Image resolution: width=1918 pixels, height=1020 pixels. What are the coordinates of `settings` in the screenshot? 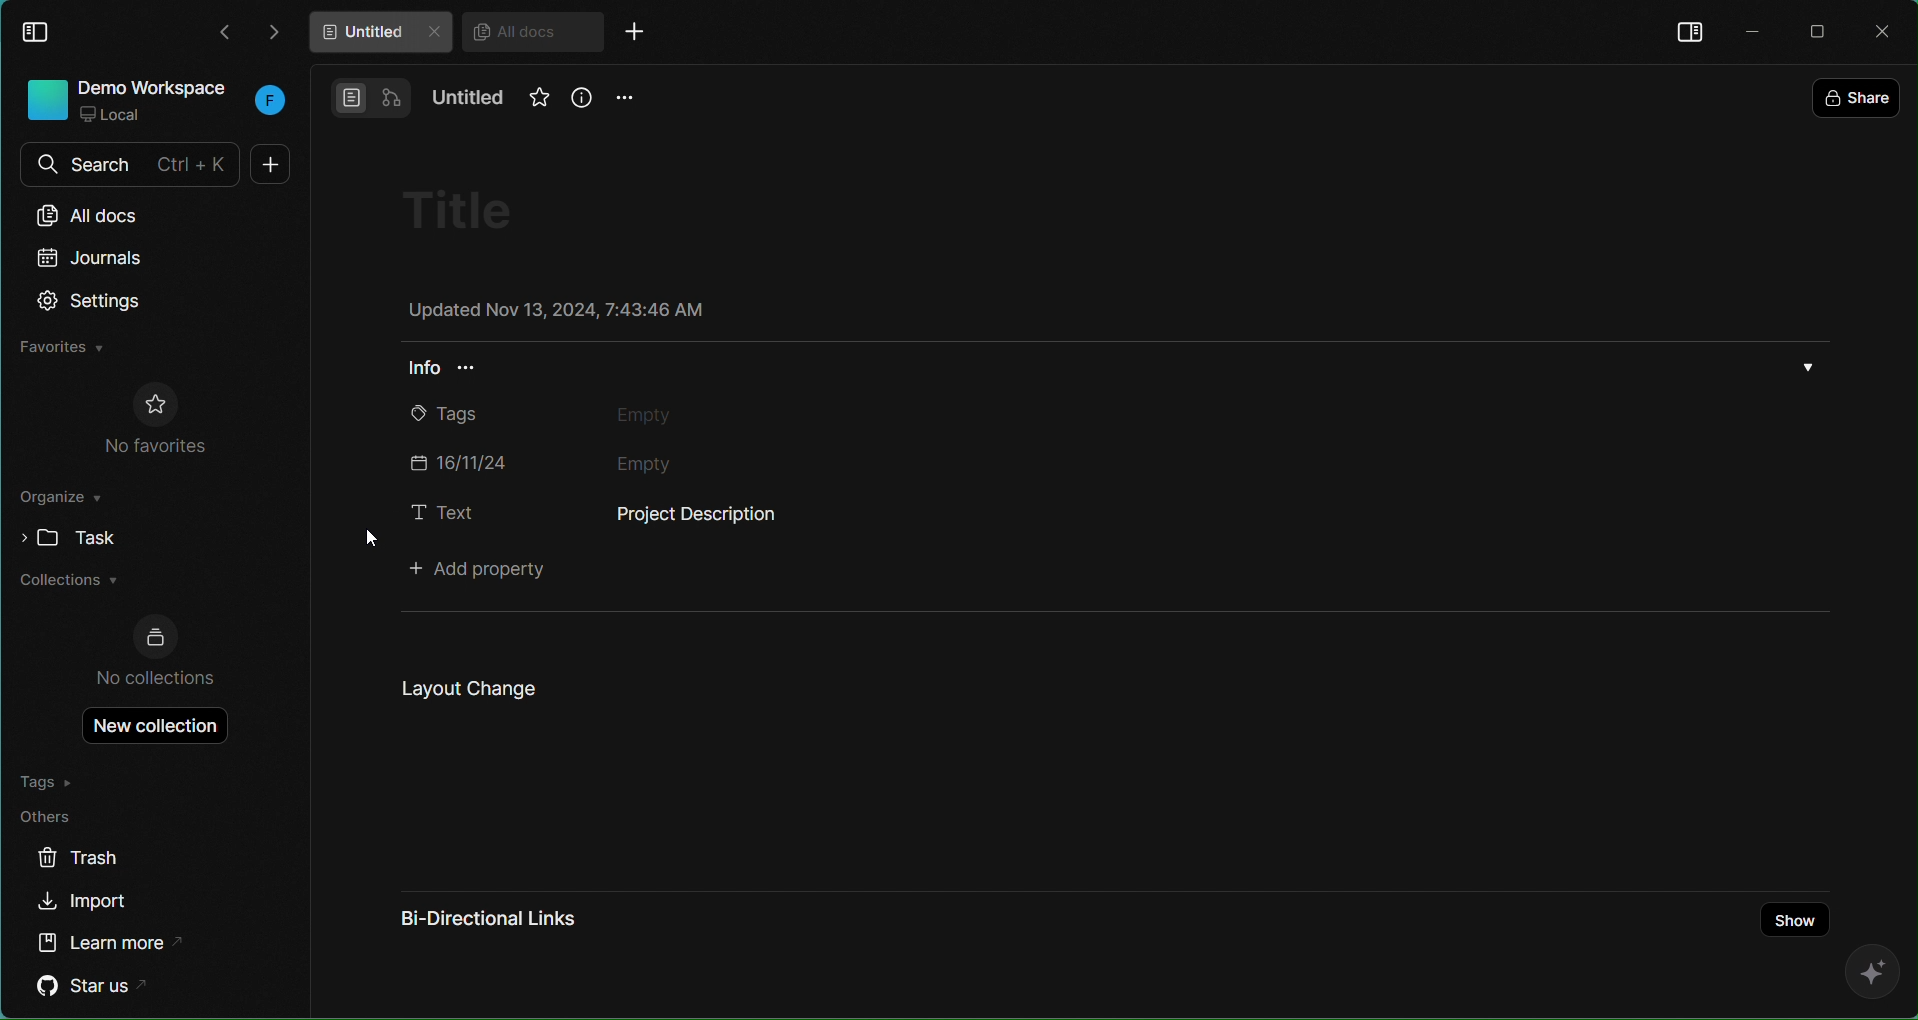 It's located at (92, 302).